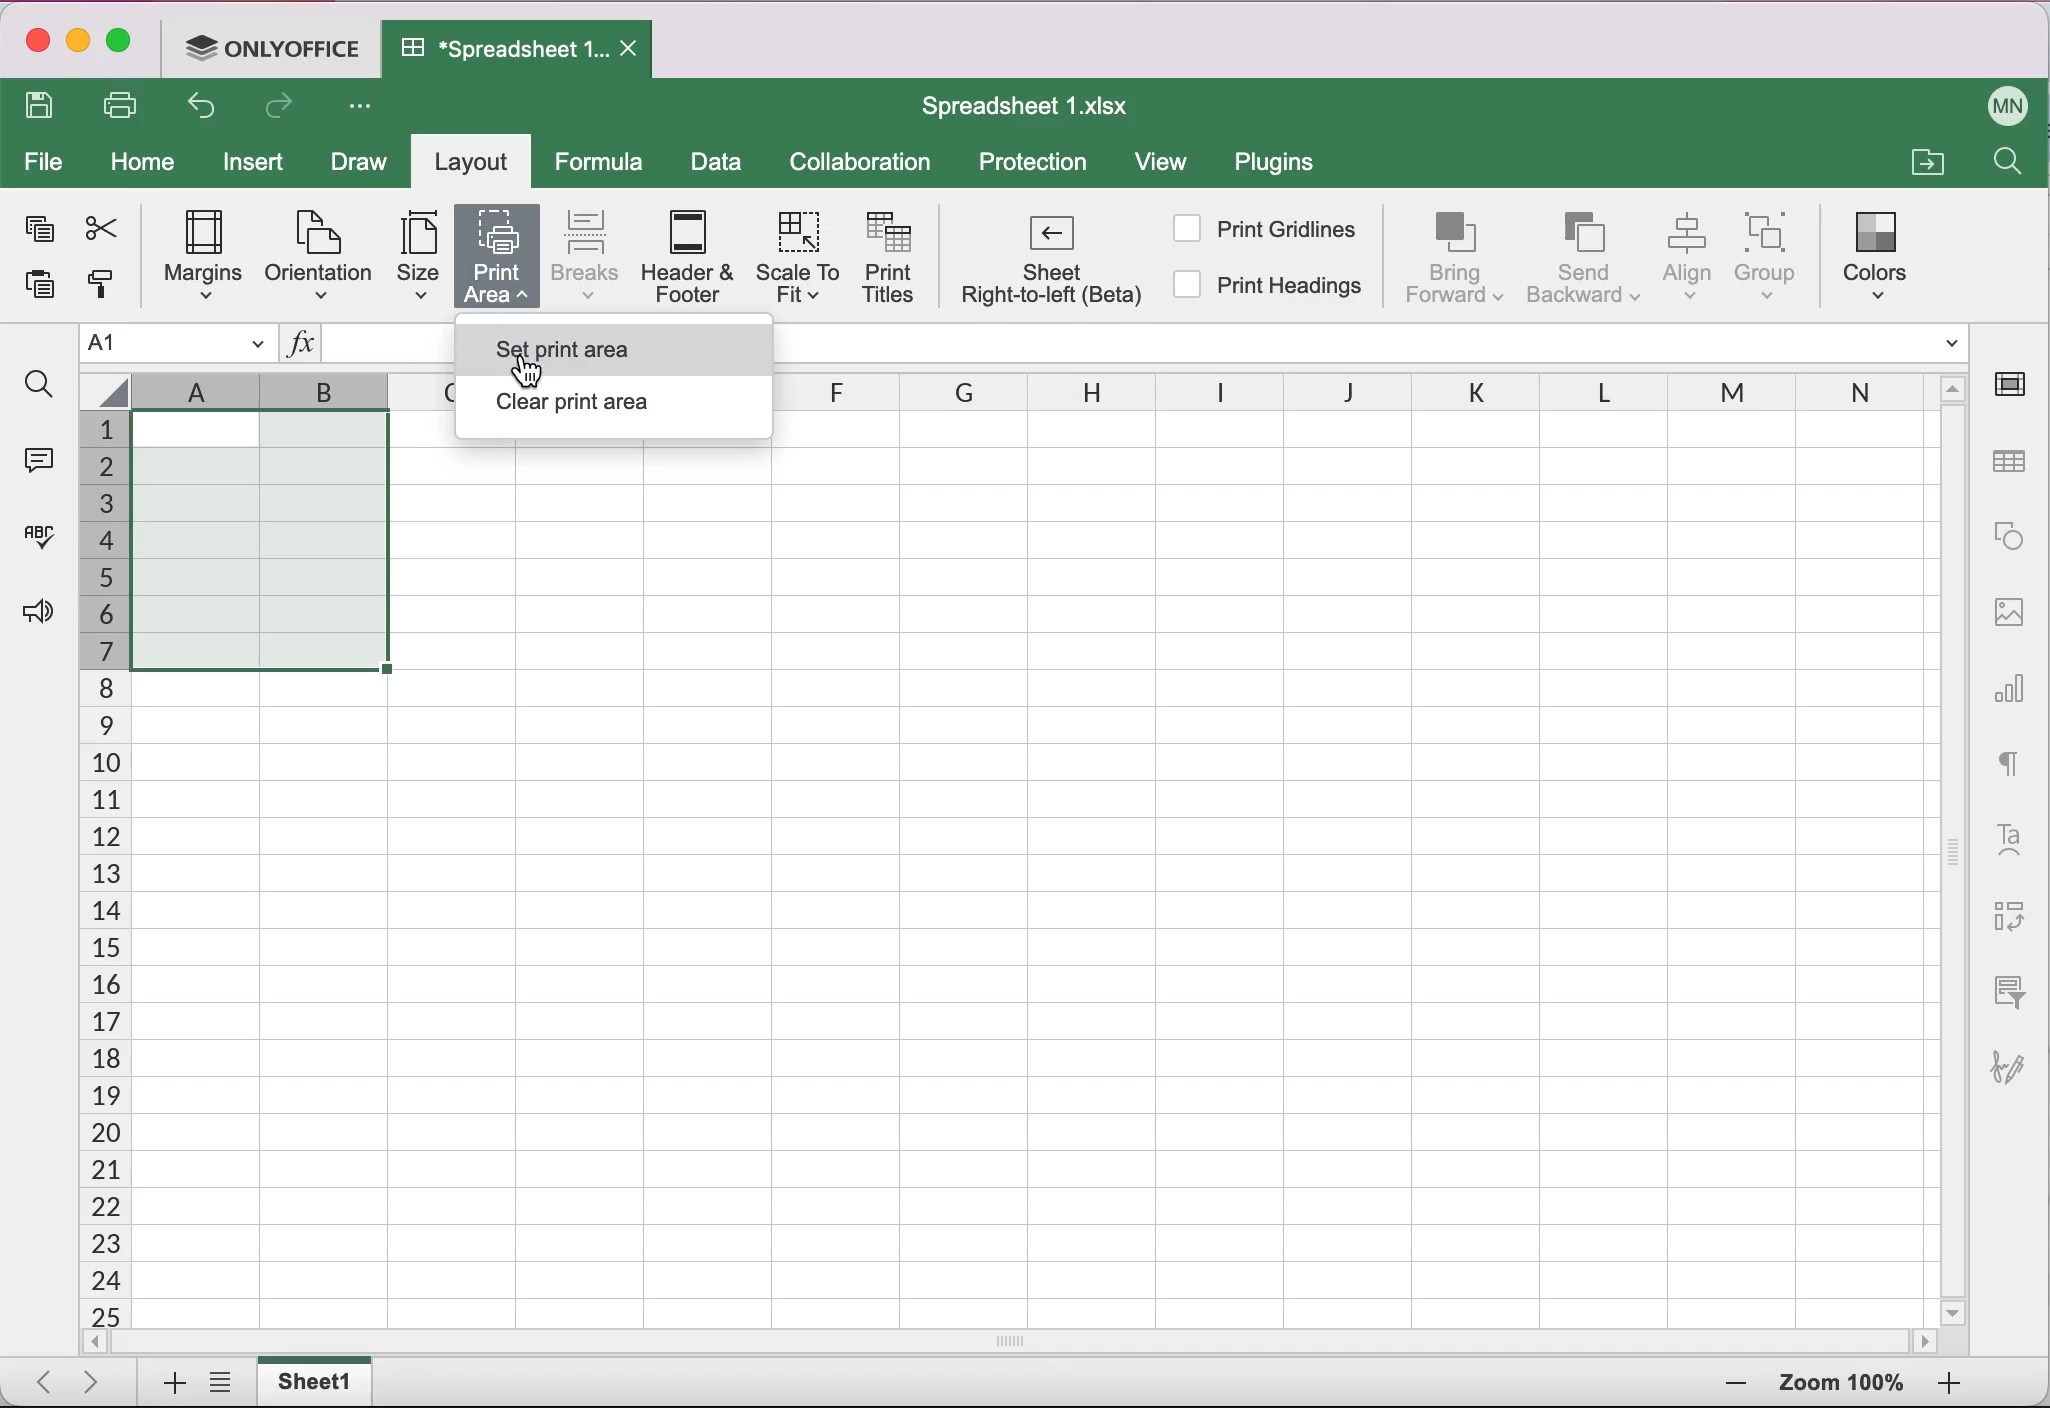  Describe the element at coordinates (44, 164) in the screenshot. I see `file` at that location.